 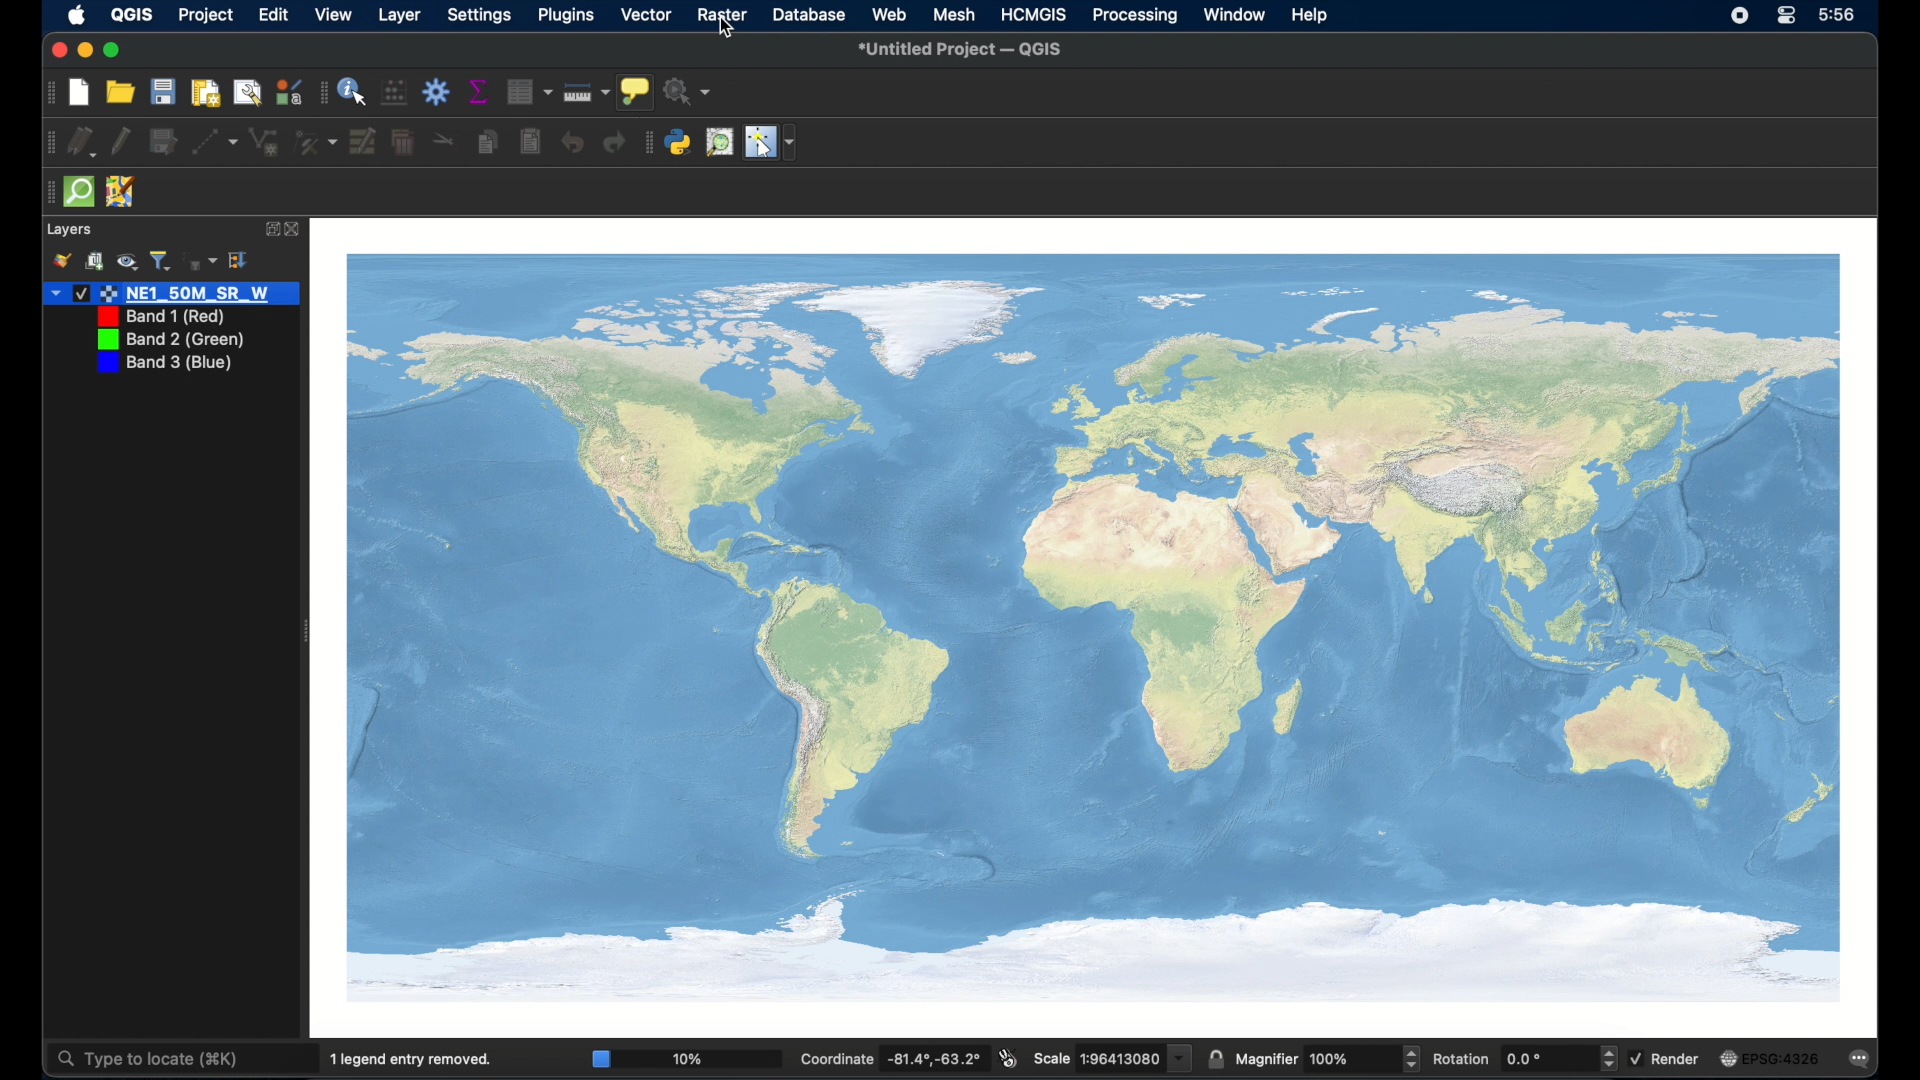 I want to click on HCMGIS, so click(x=1033, y=14).